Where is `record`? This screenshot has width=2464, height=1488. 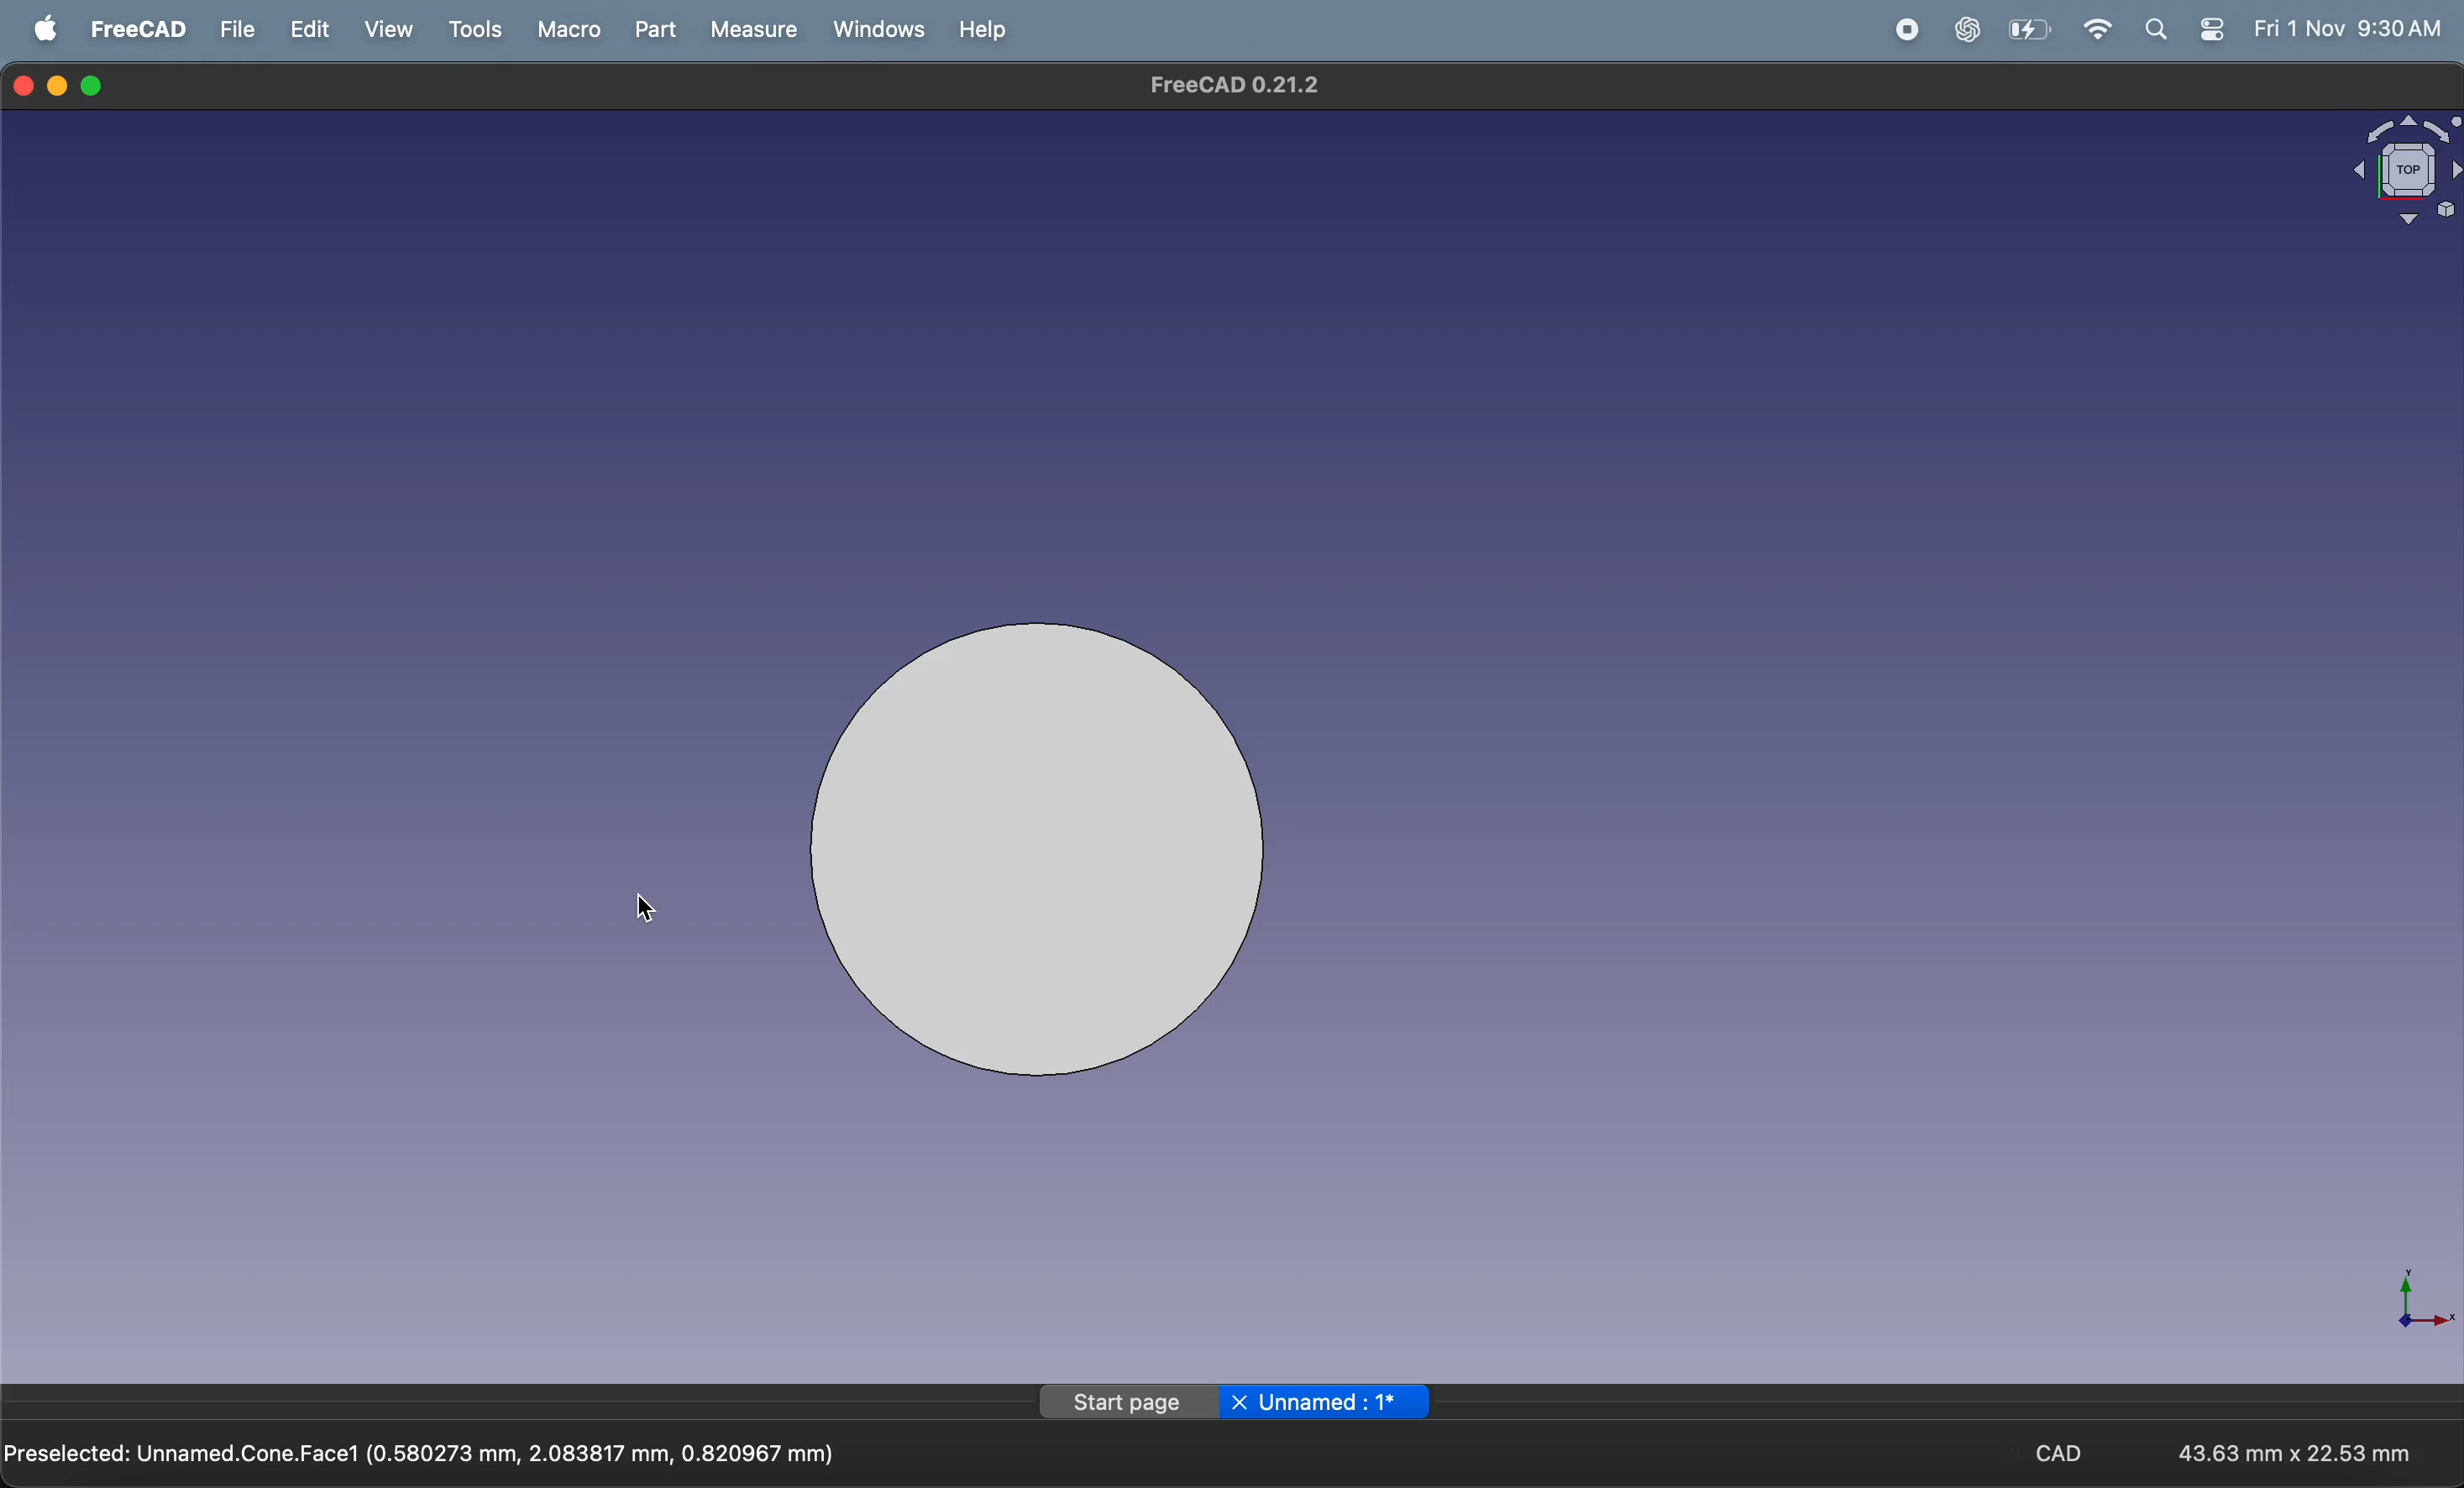
record is located at coordinates (1901, 30).